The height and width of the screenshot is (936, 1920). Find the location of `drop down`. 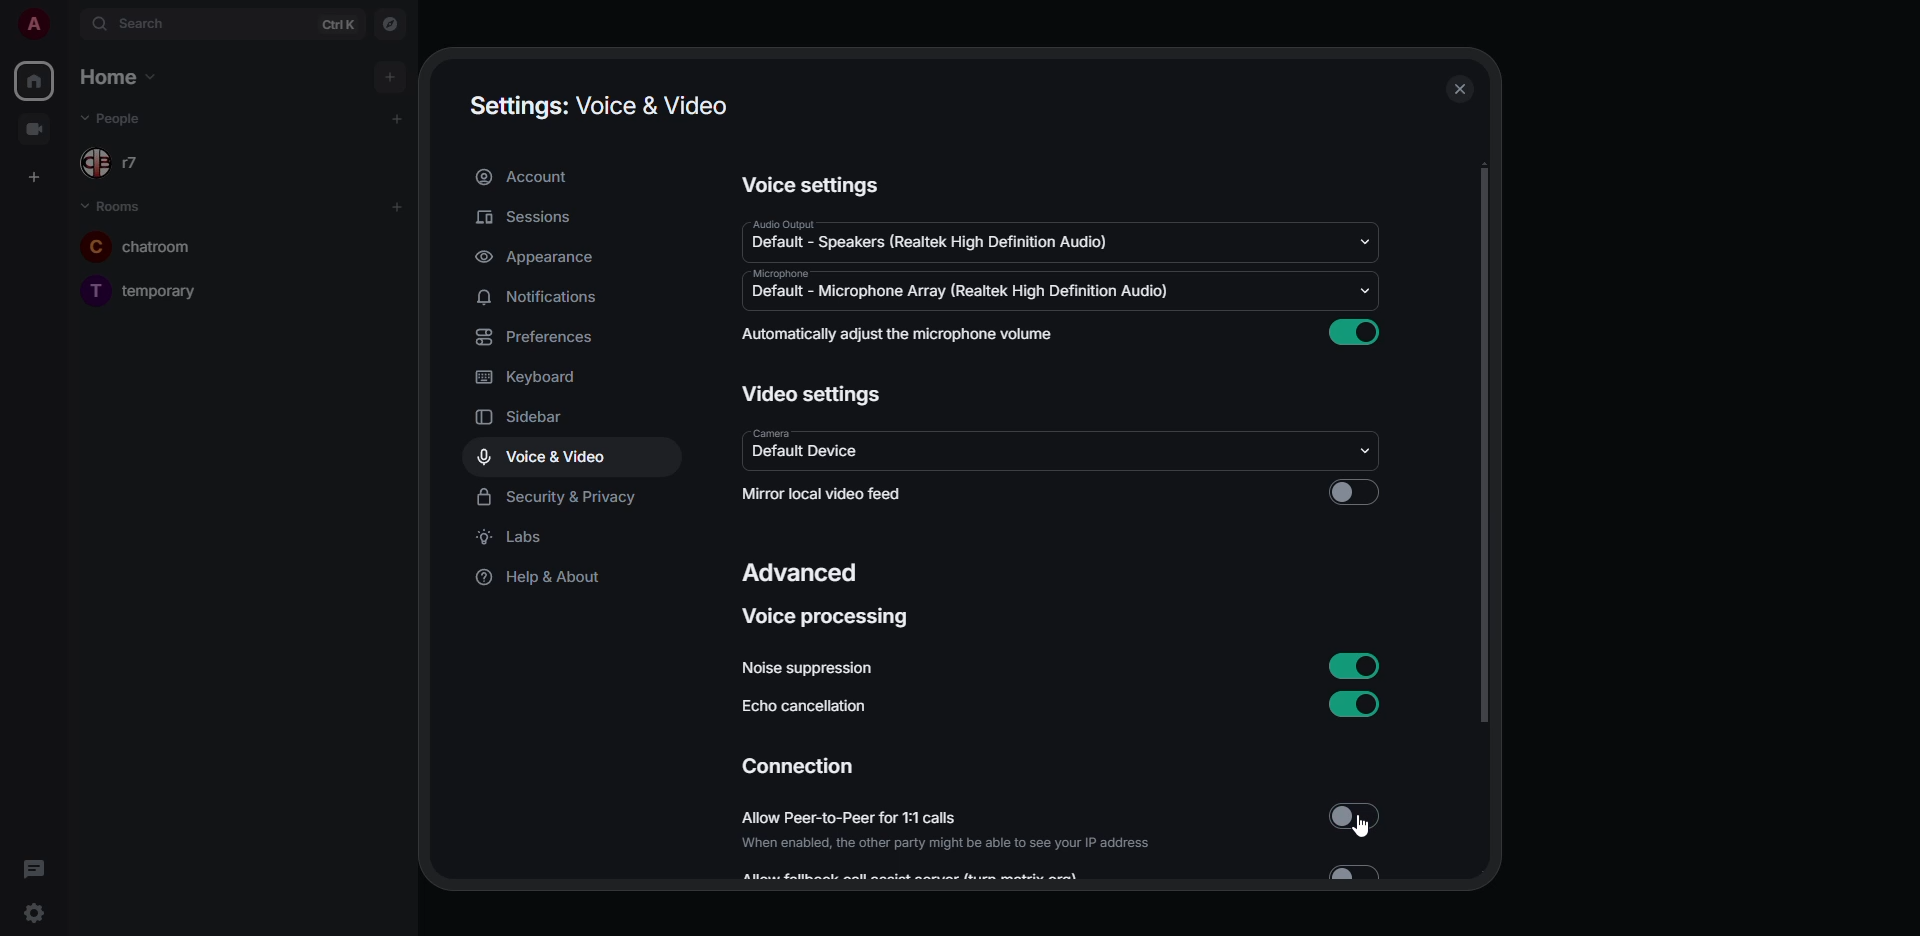

drop down is located at coordinates (1369, 287).